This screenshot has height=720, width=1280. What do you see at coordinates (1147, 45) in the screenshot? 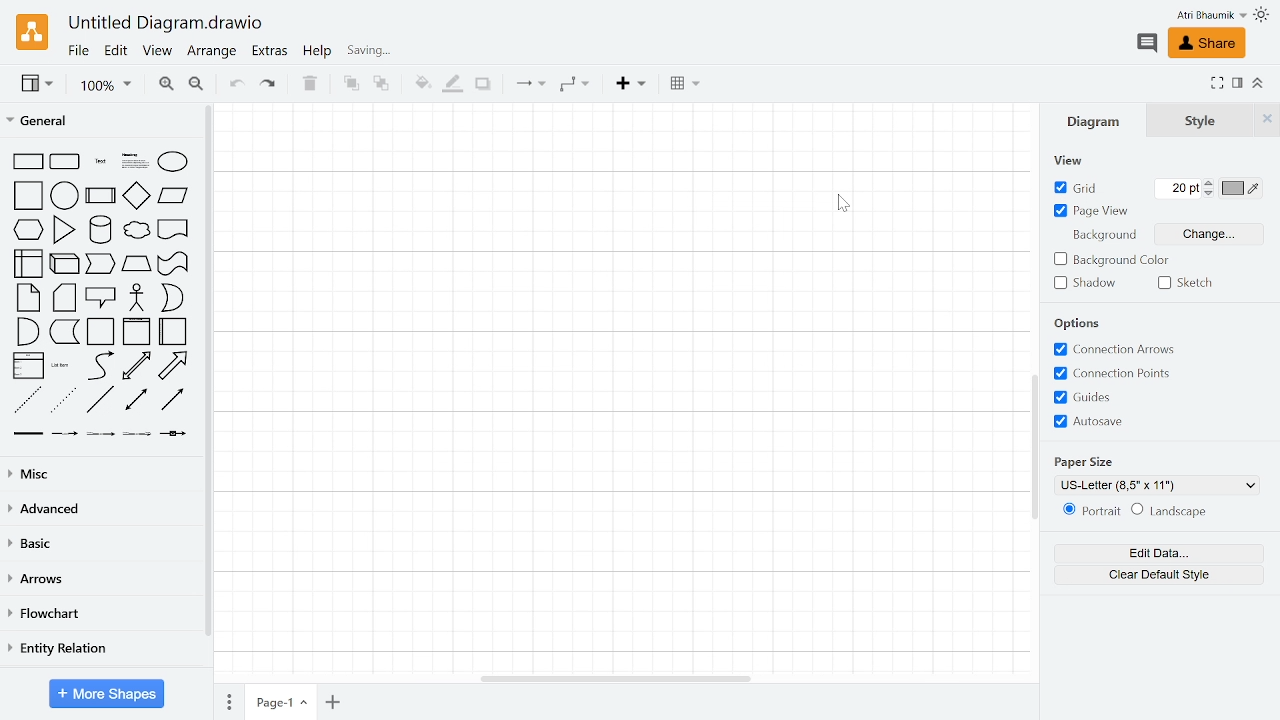
I see `Comments` at bounding box center [1147, 45].